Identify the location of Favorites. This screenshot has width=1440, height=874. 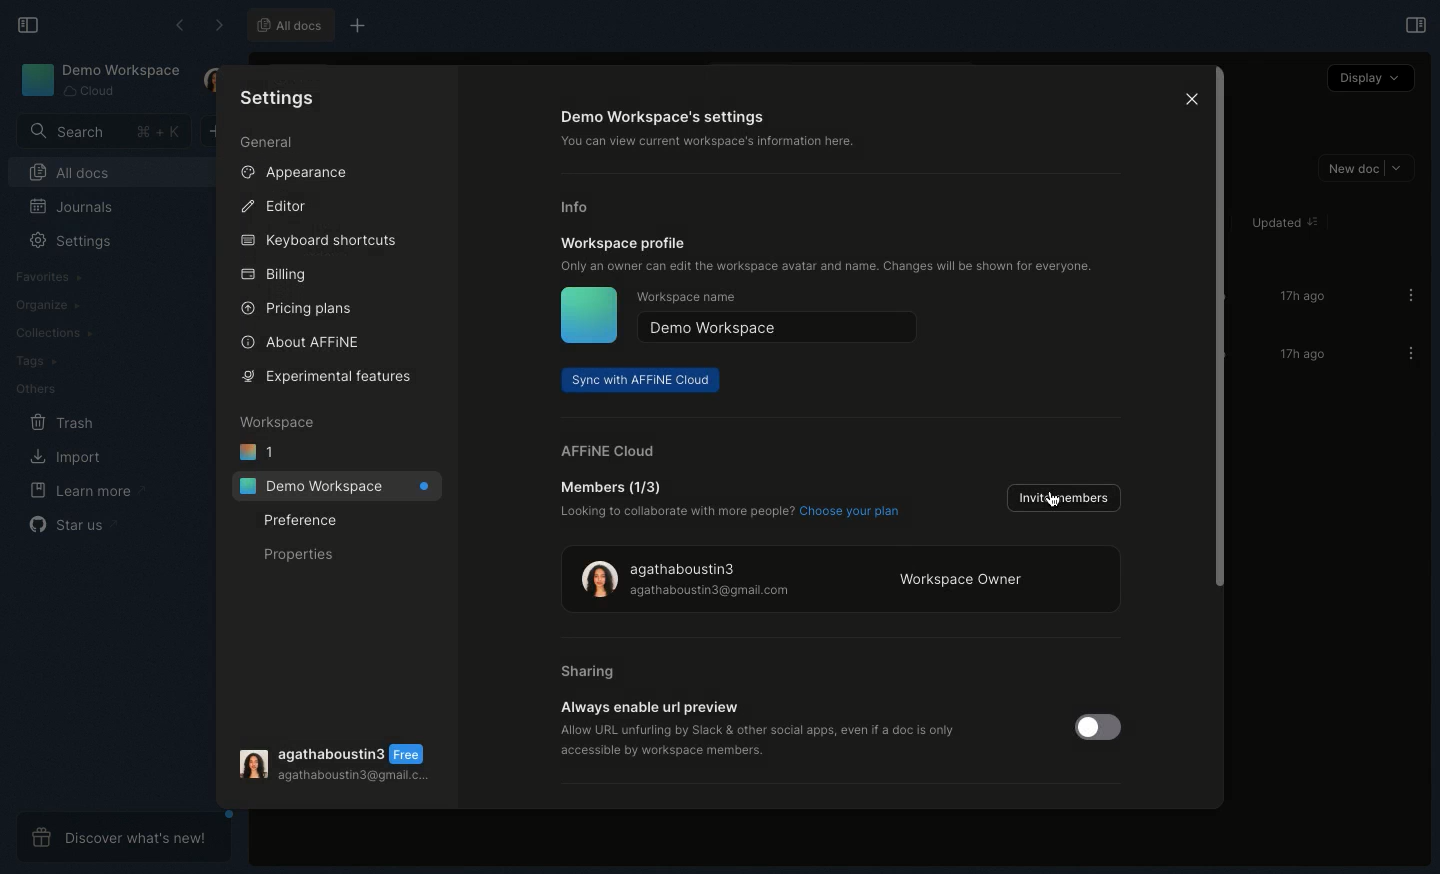
(53, 274).